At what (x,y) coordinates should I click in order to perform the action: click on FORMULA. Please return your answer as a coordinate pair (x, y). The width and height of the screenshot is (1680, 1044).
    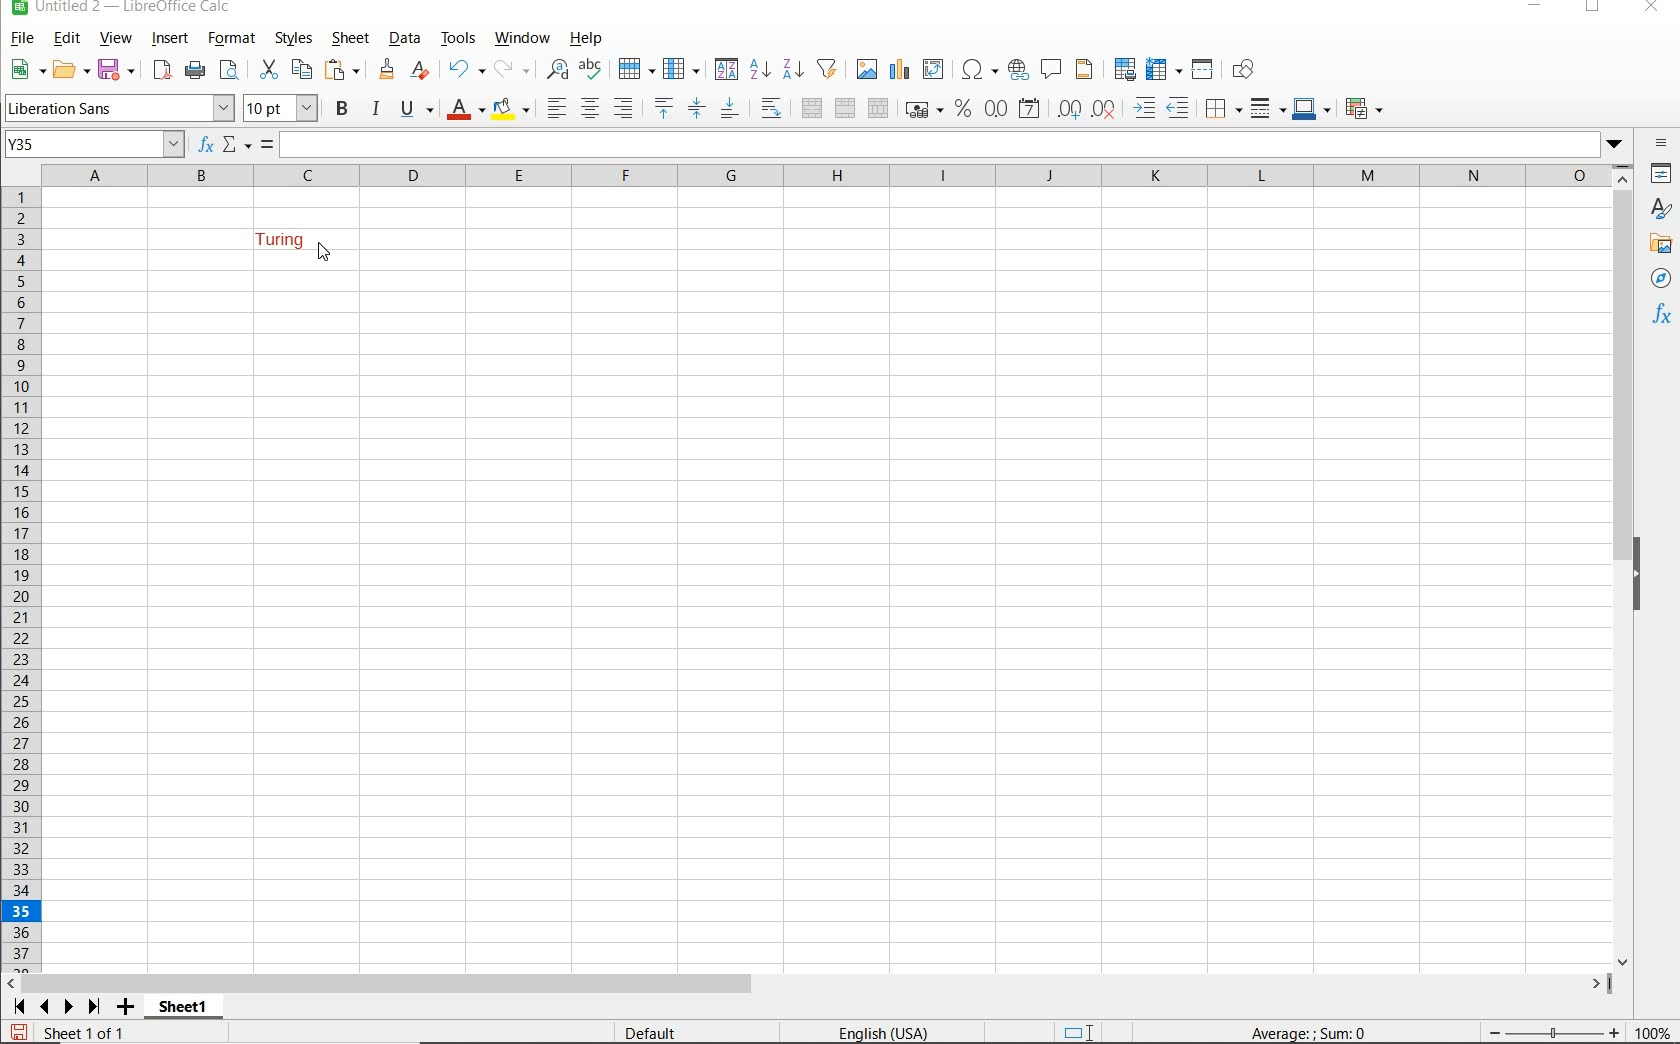
    Looking at the image, I should click on (1303, 1034).